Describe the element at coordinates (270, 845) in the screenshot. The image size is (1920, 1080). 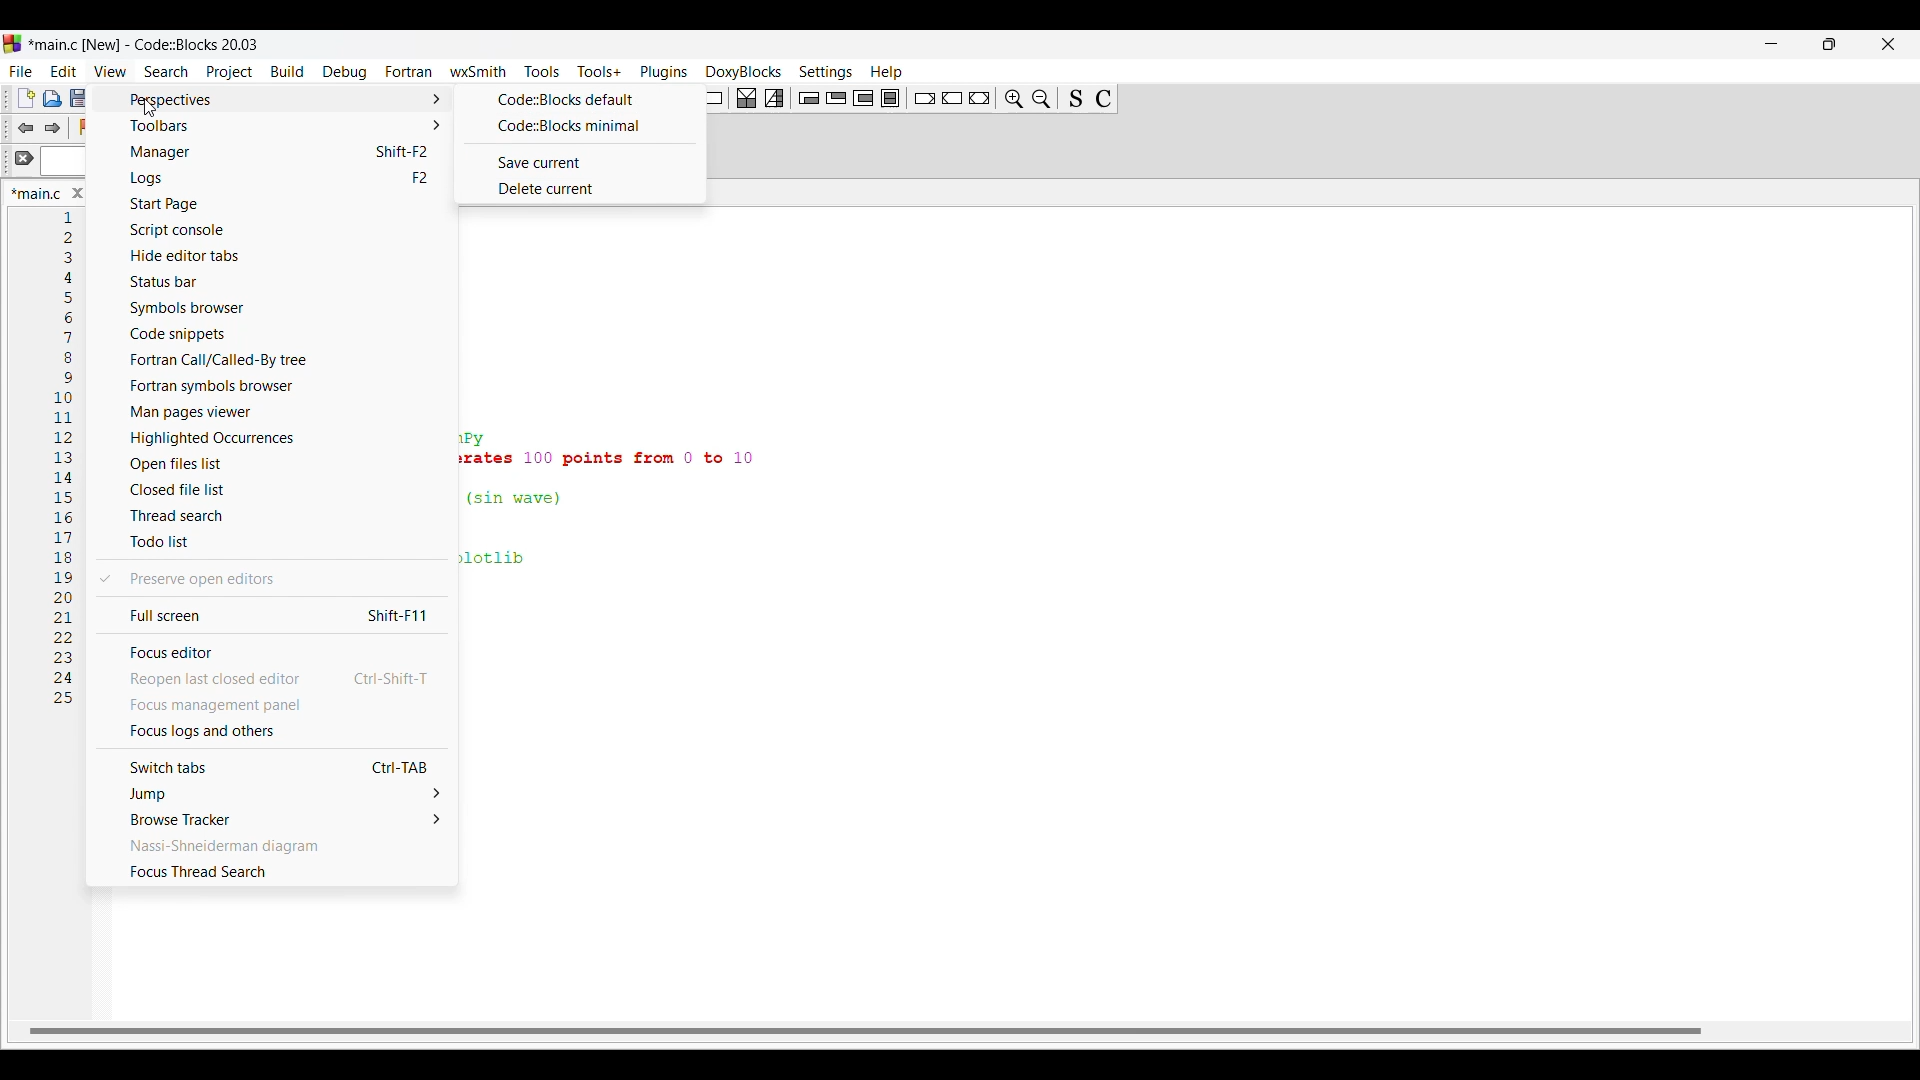
I see `Nassi-Shneiderman diagram` at that location.